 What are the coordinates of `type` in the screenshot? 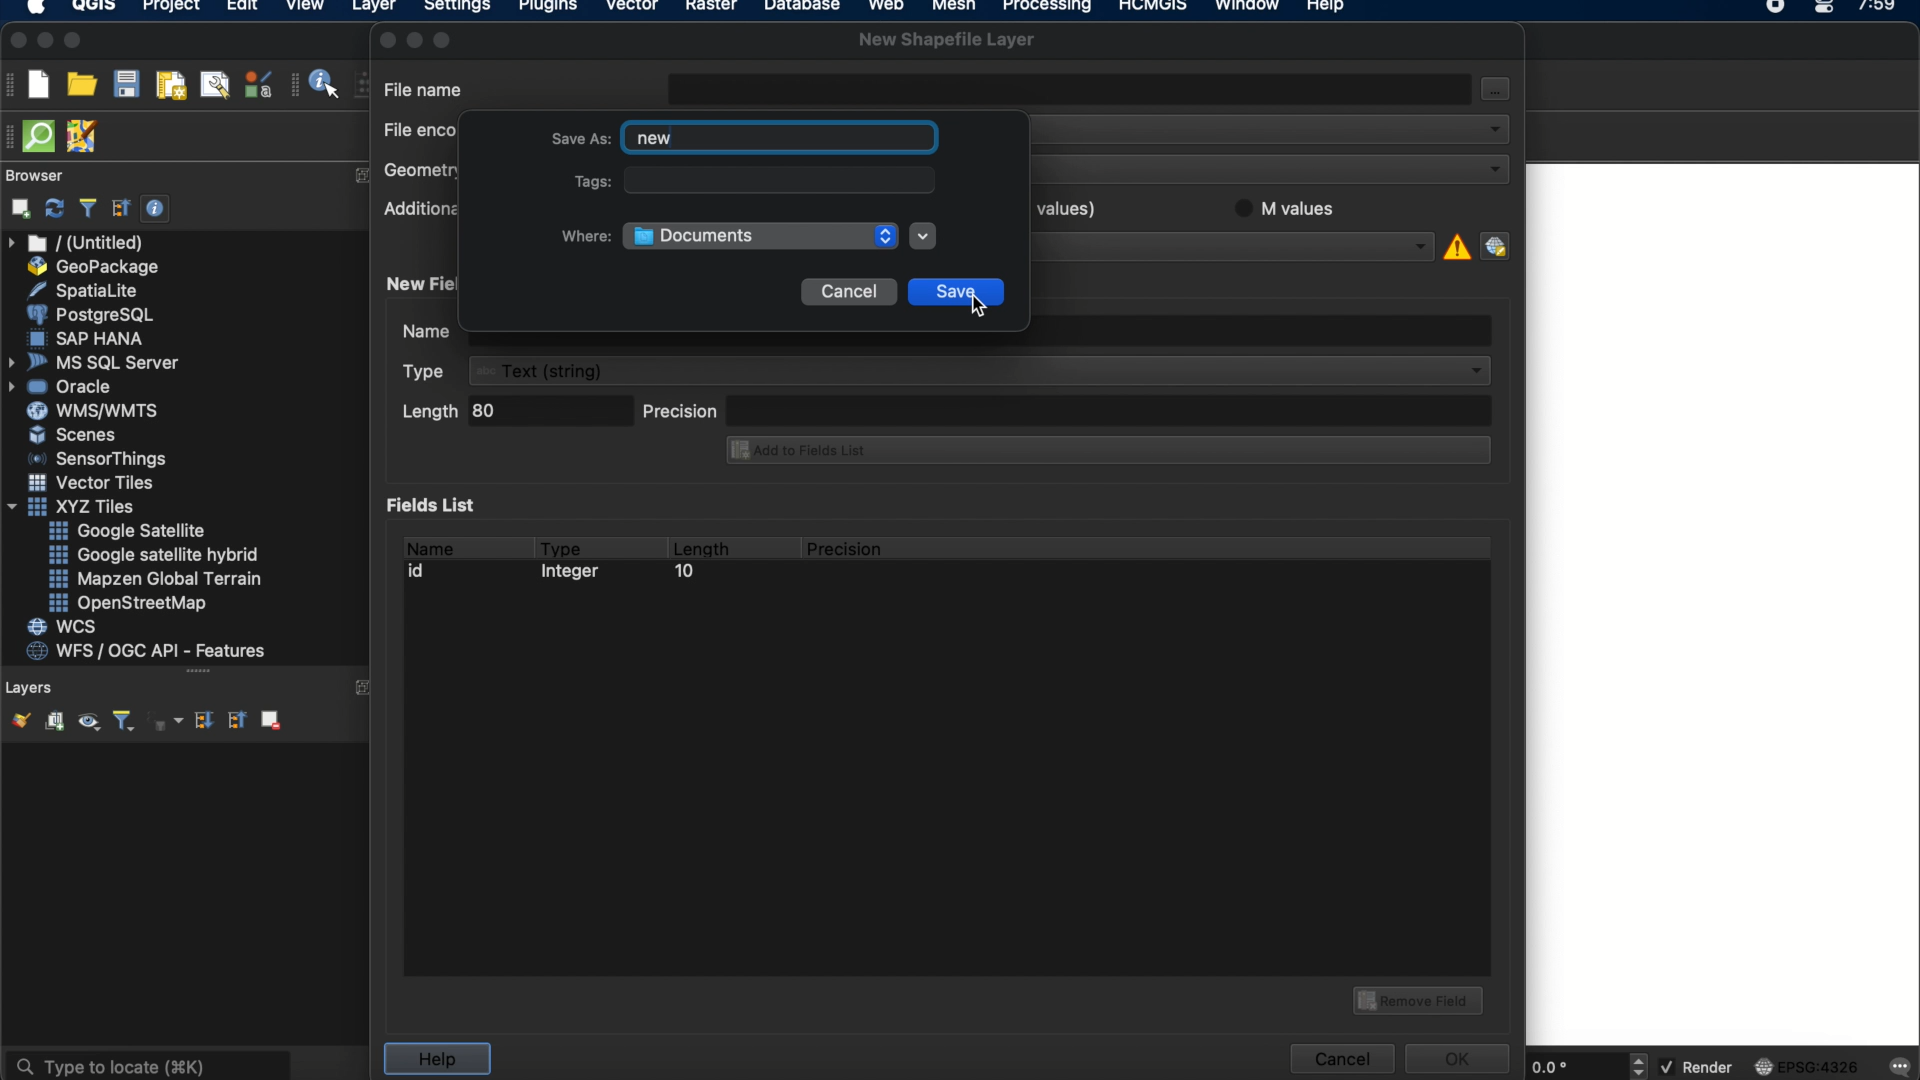 It's located at (562, 545).